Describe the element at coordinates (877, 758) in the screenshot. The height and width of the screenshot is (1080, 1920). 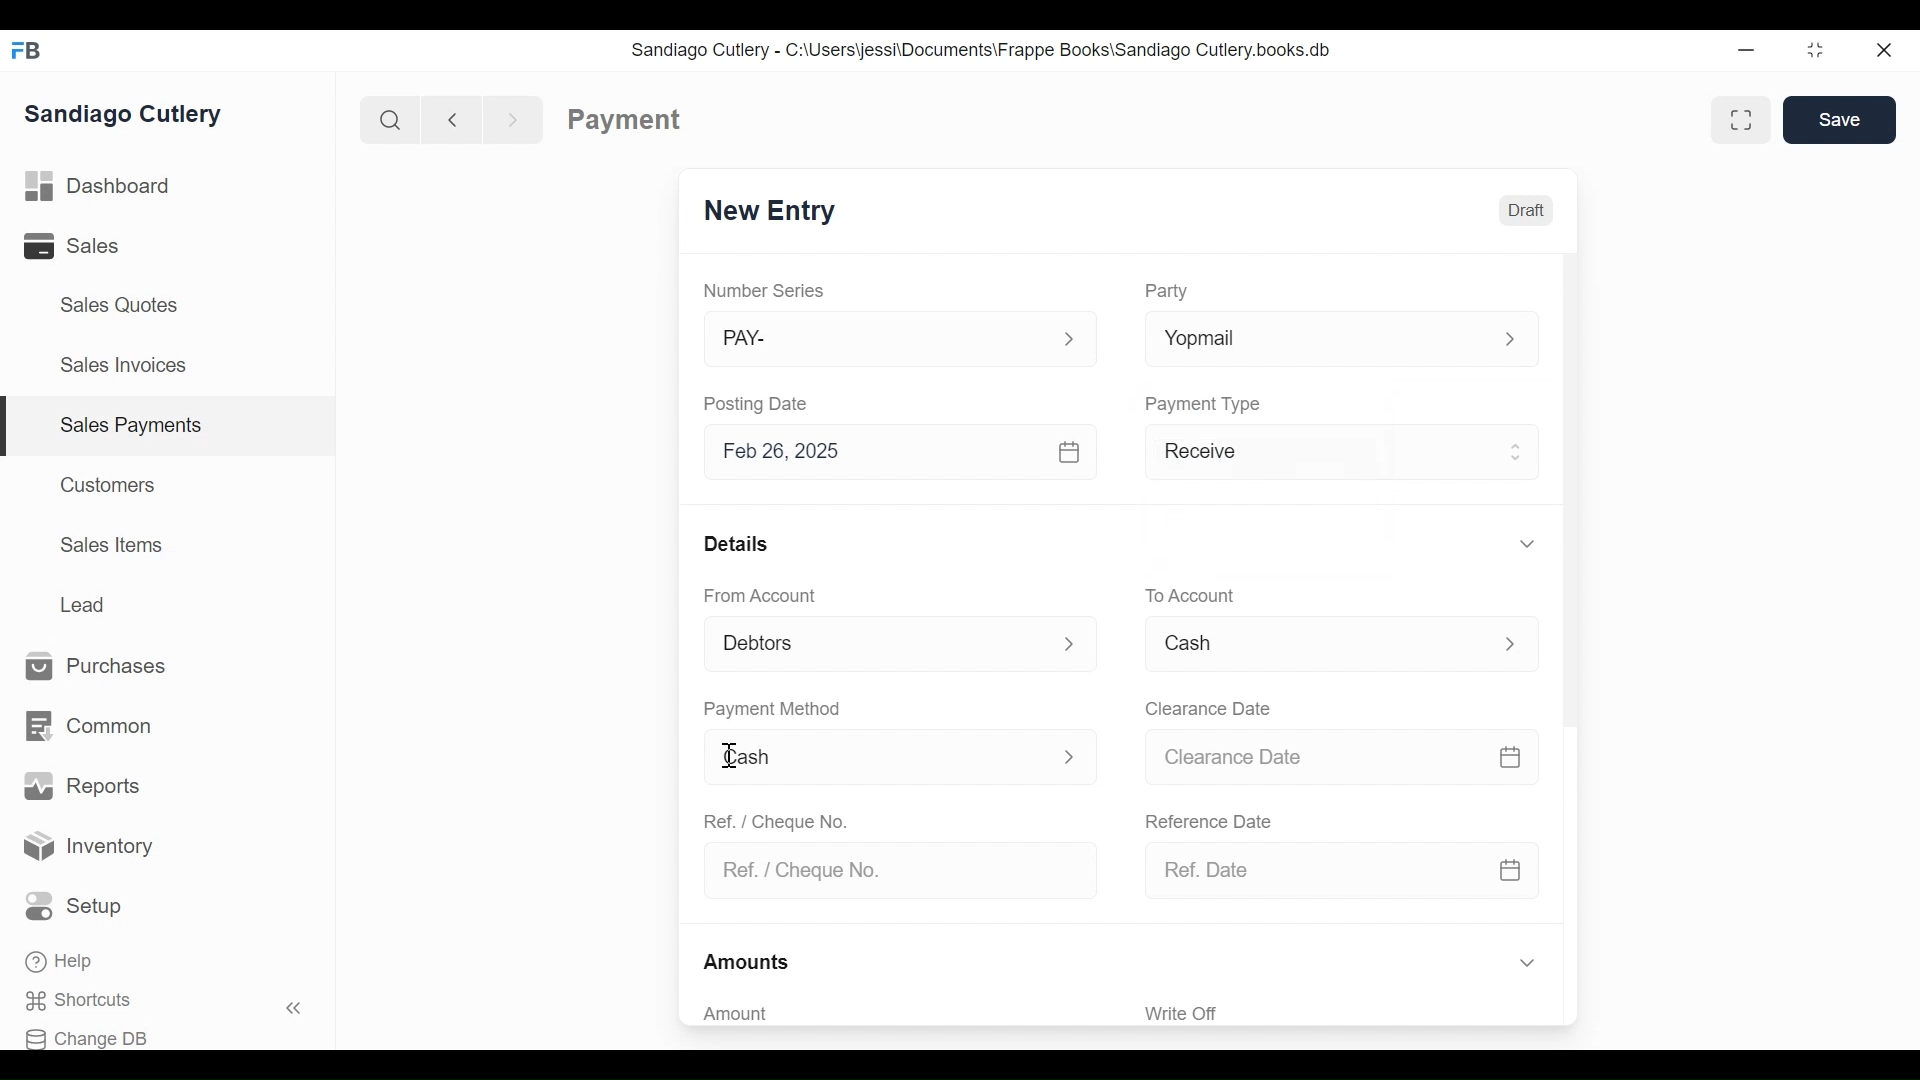
I see `Cash` at that location.